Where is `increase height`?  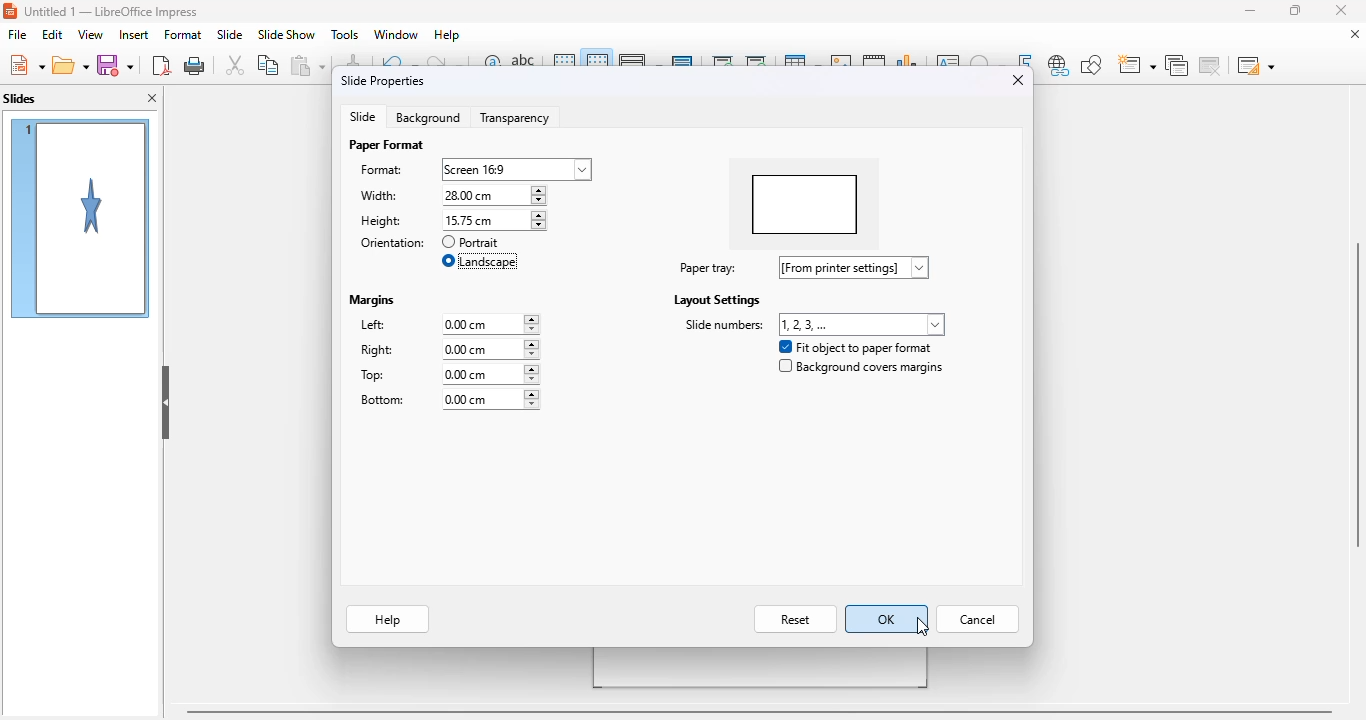 increase height is located at coordinates (540, 216).